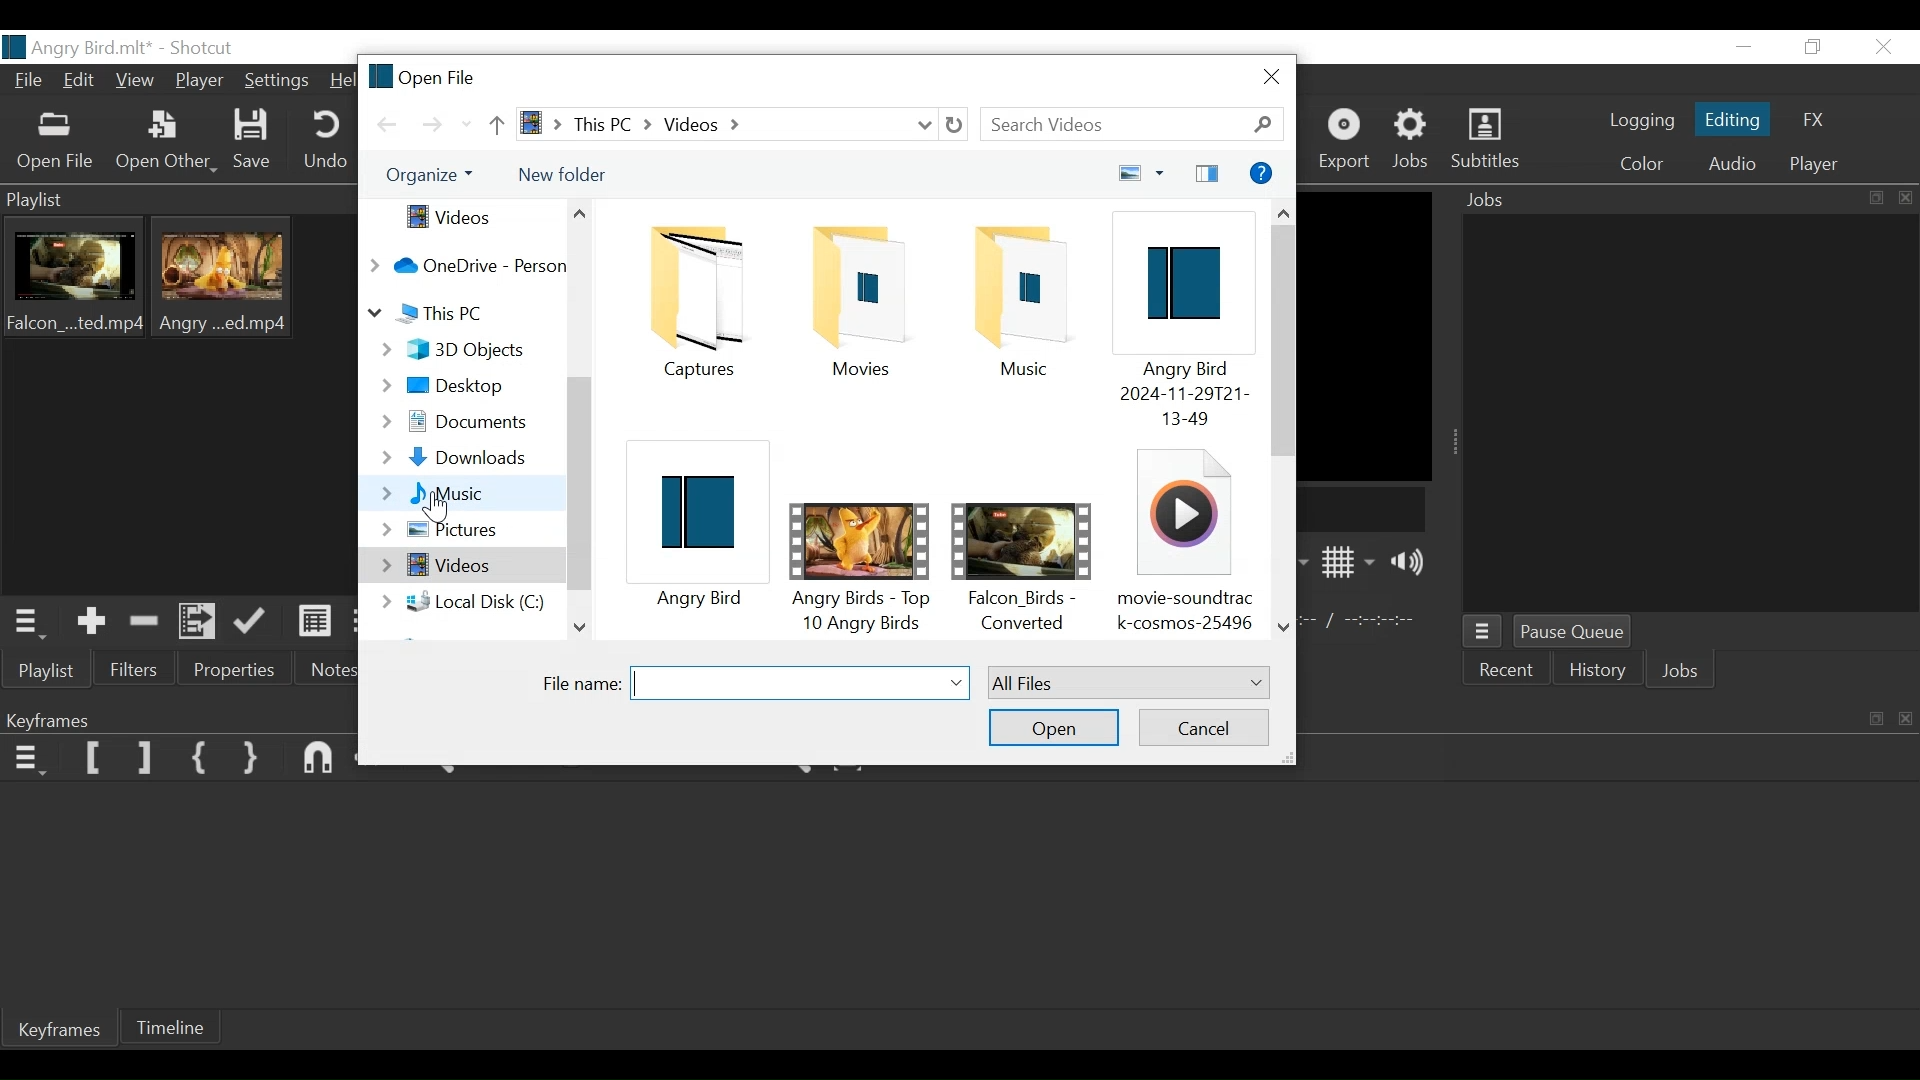 The height and width of the screenshot is (1080, 1920). What do you see at coordinates (580, 213) in the screenshot?
I see `Scroll Up` at bounding box center [580, 213].